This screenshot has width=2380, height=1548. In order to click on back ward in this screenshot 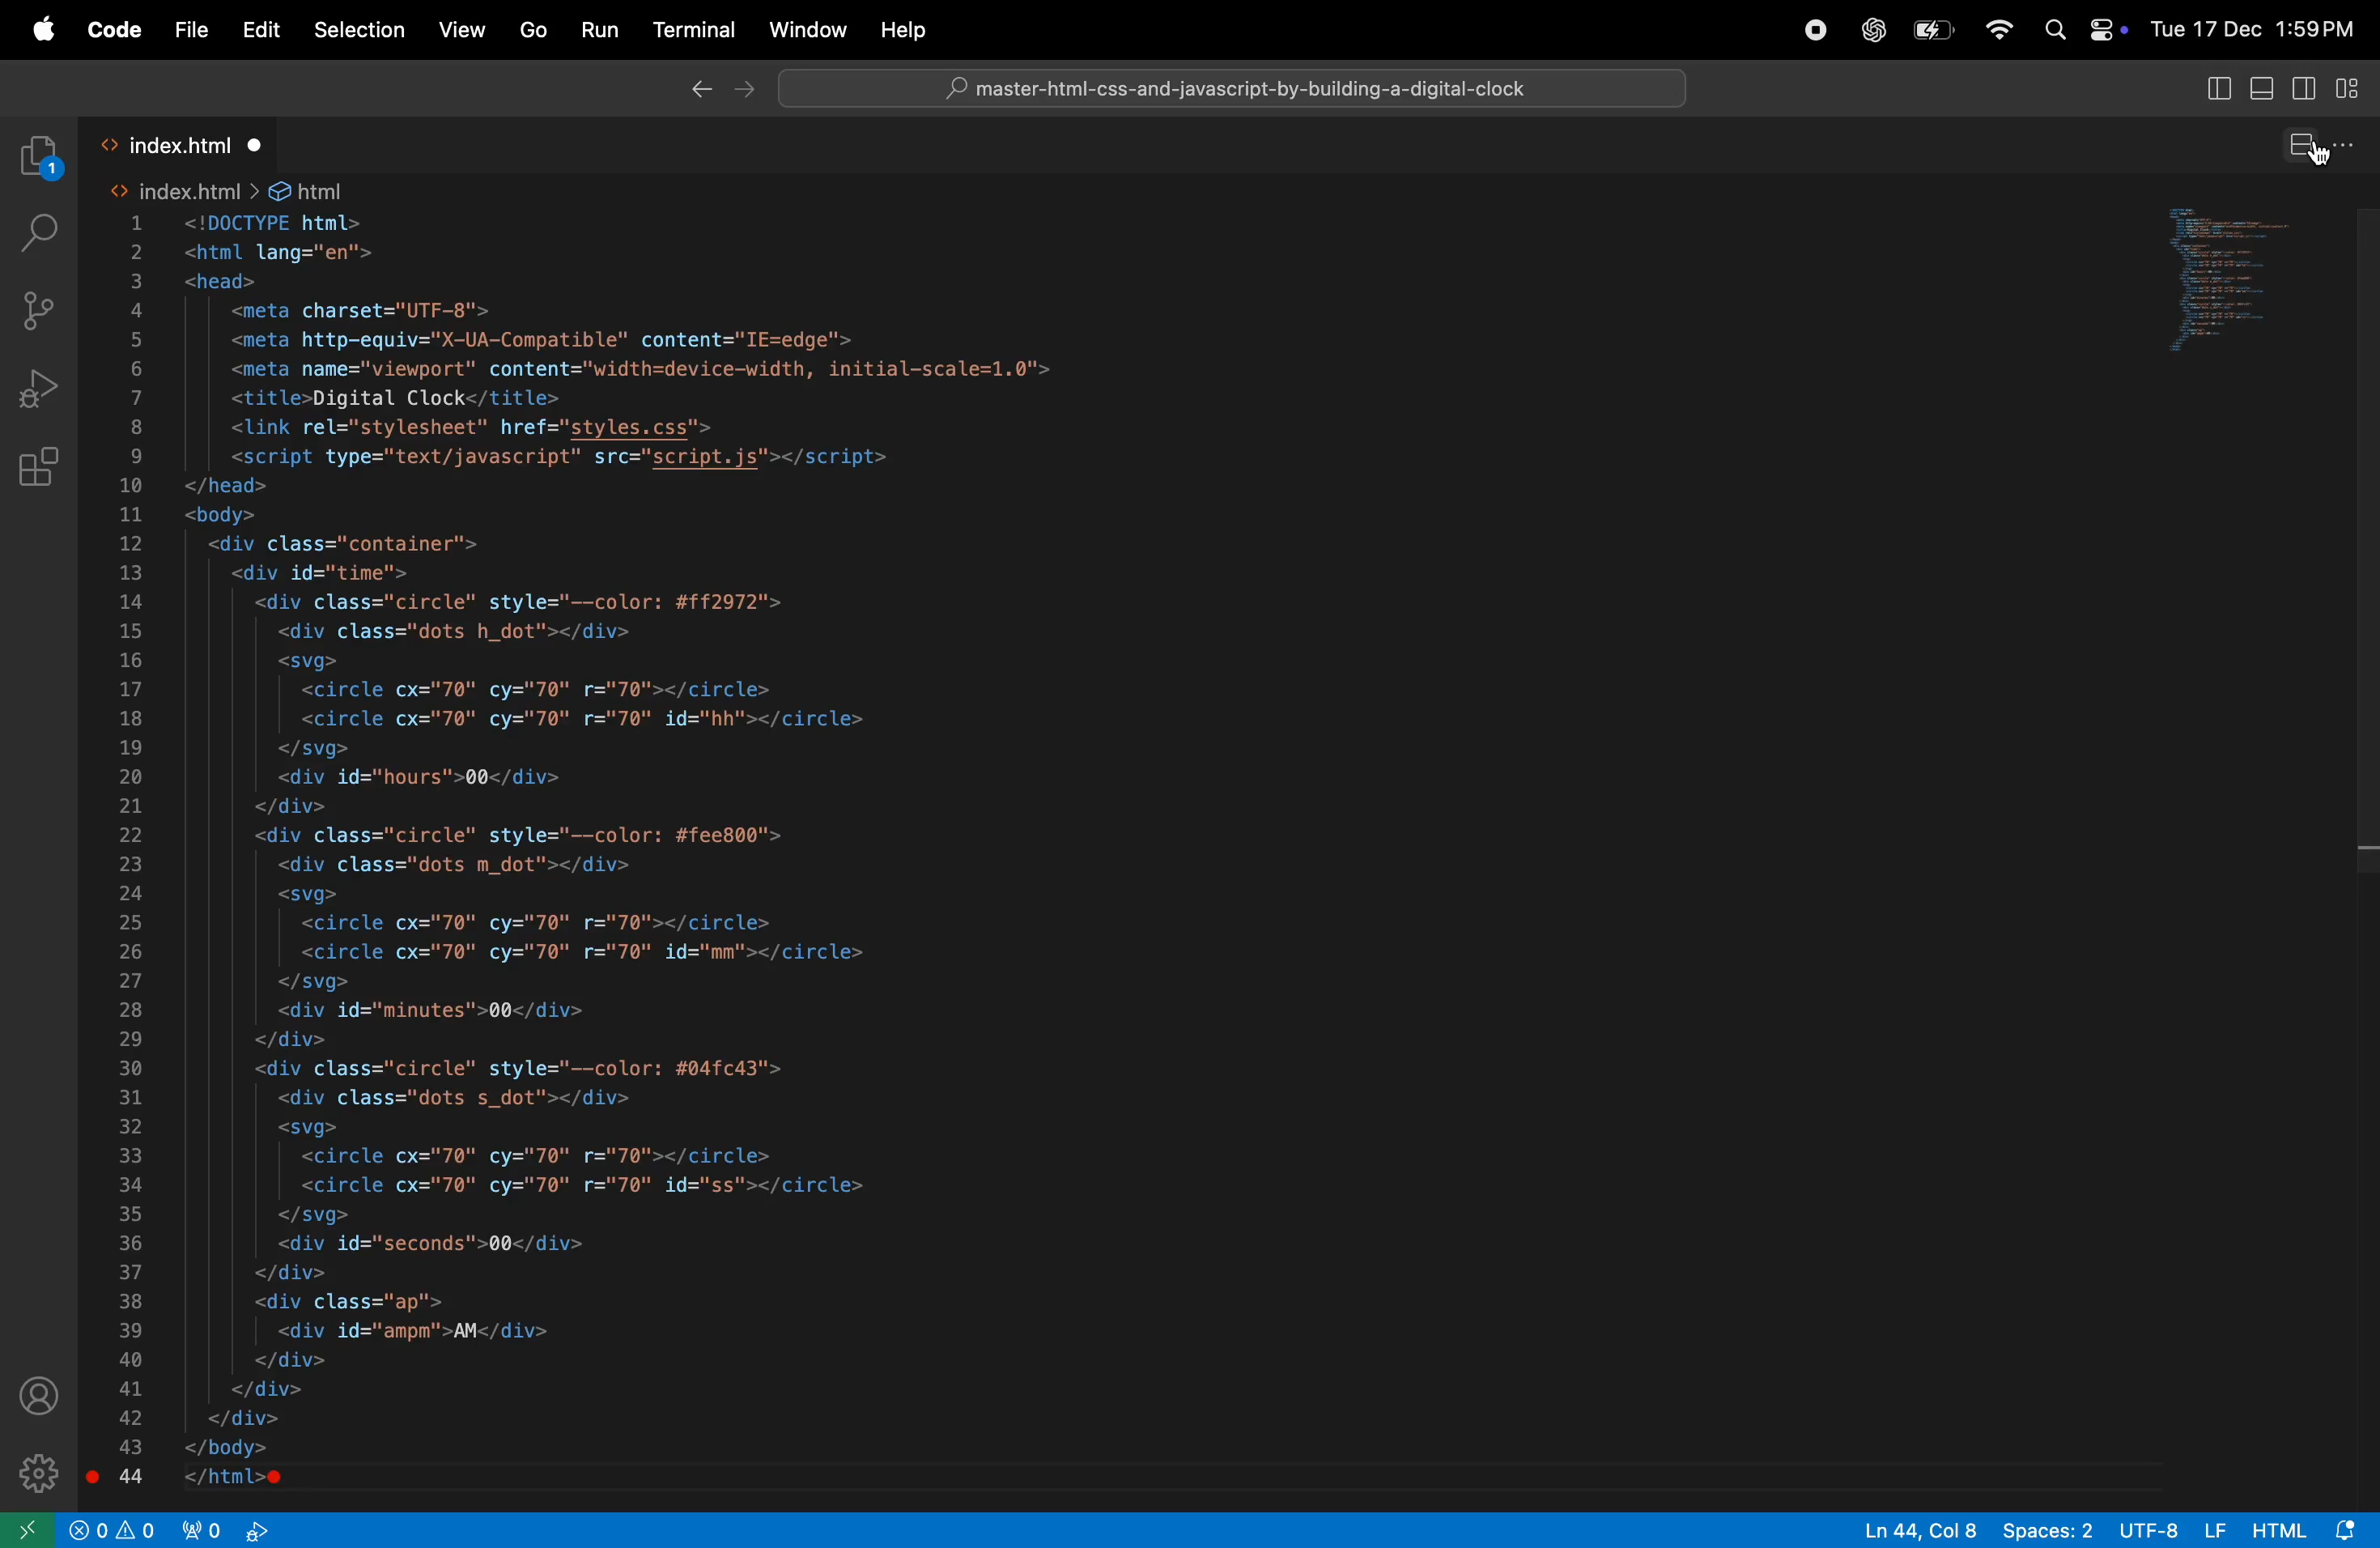, I will do `click(700, 93)`.